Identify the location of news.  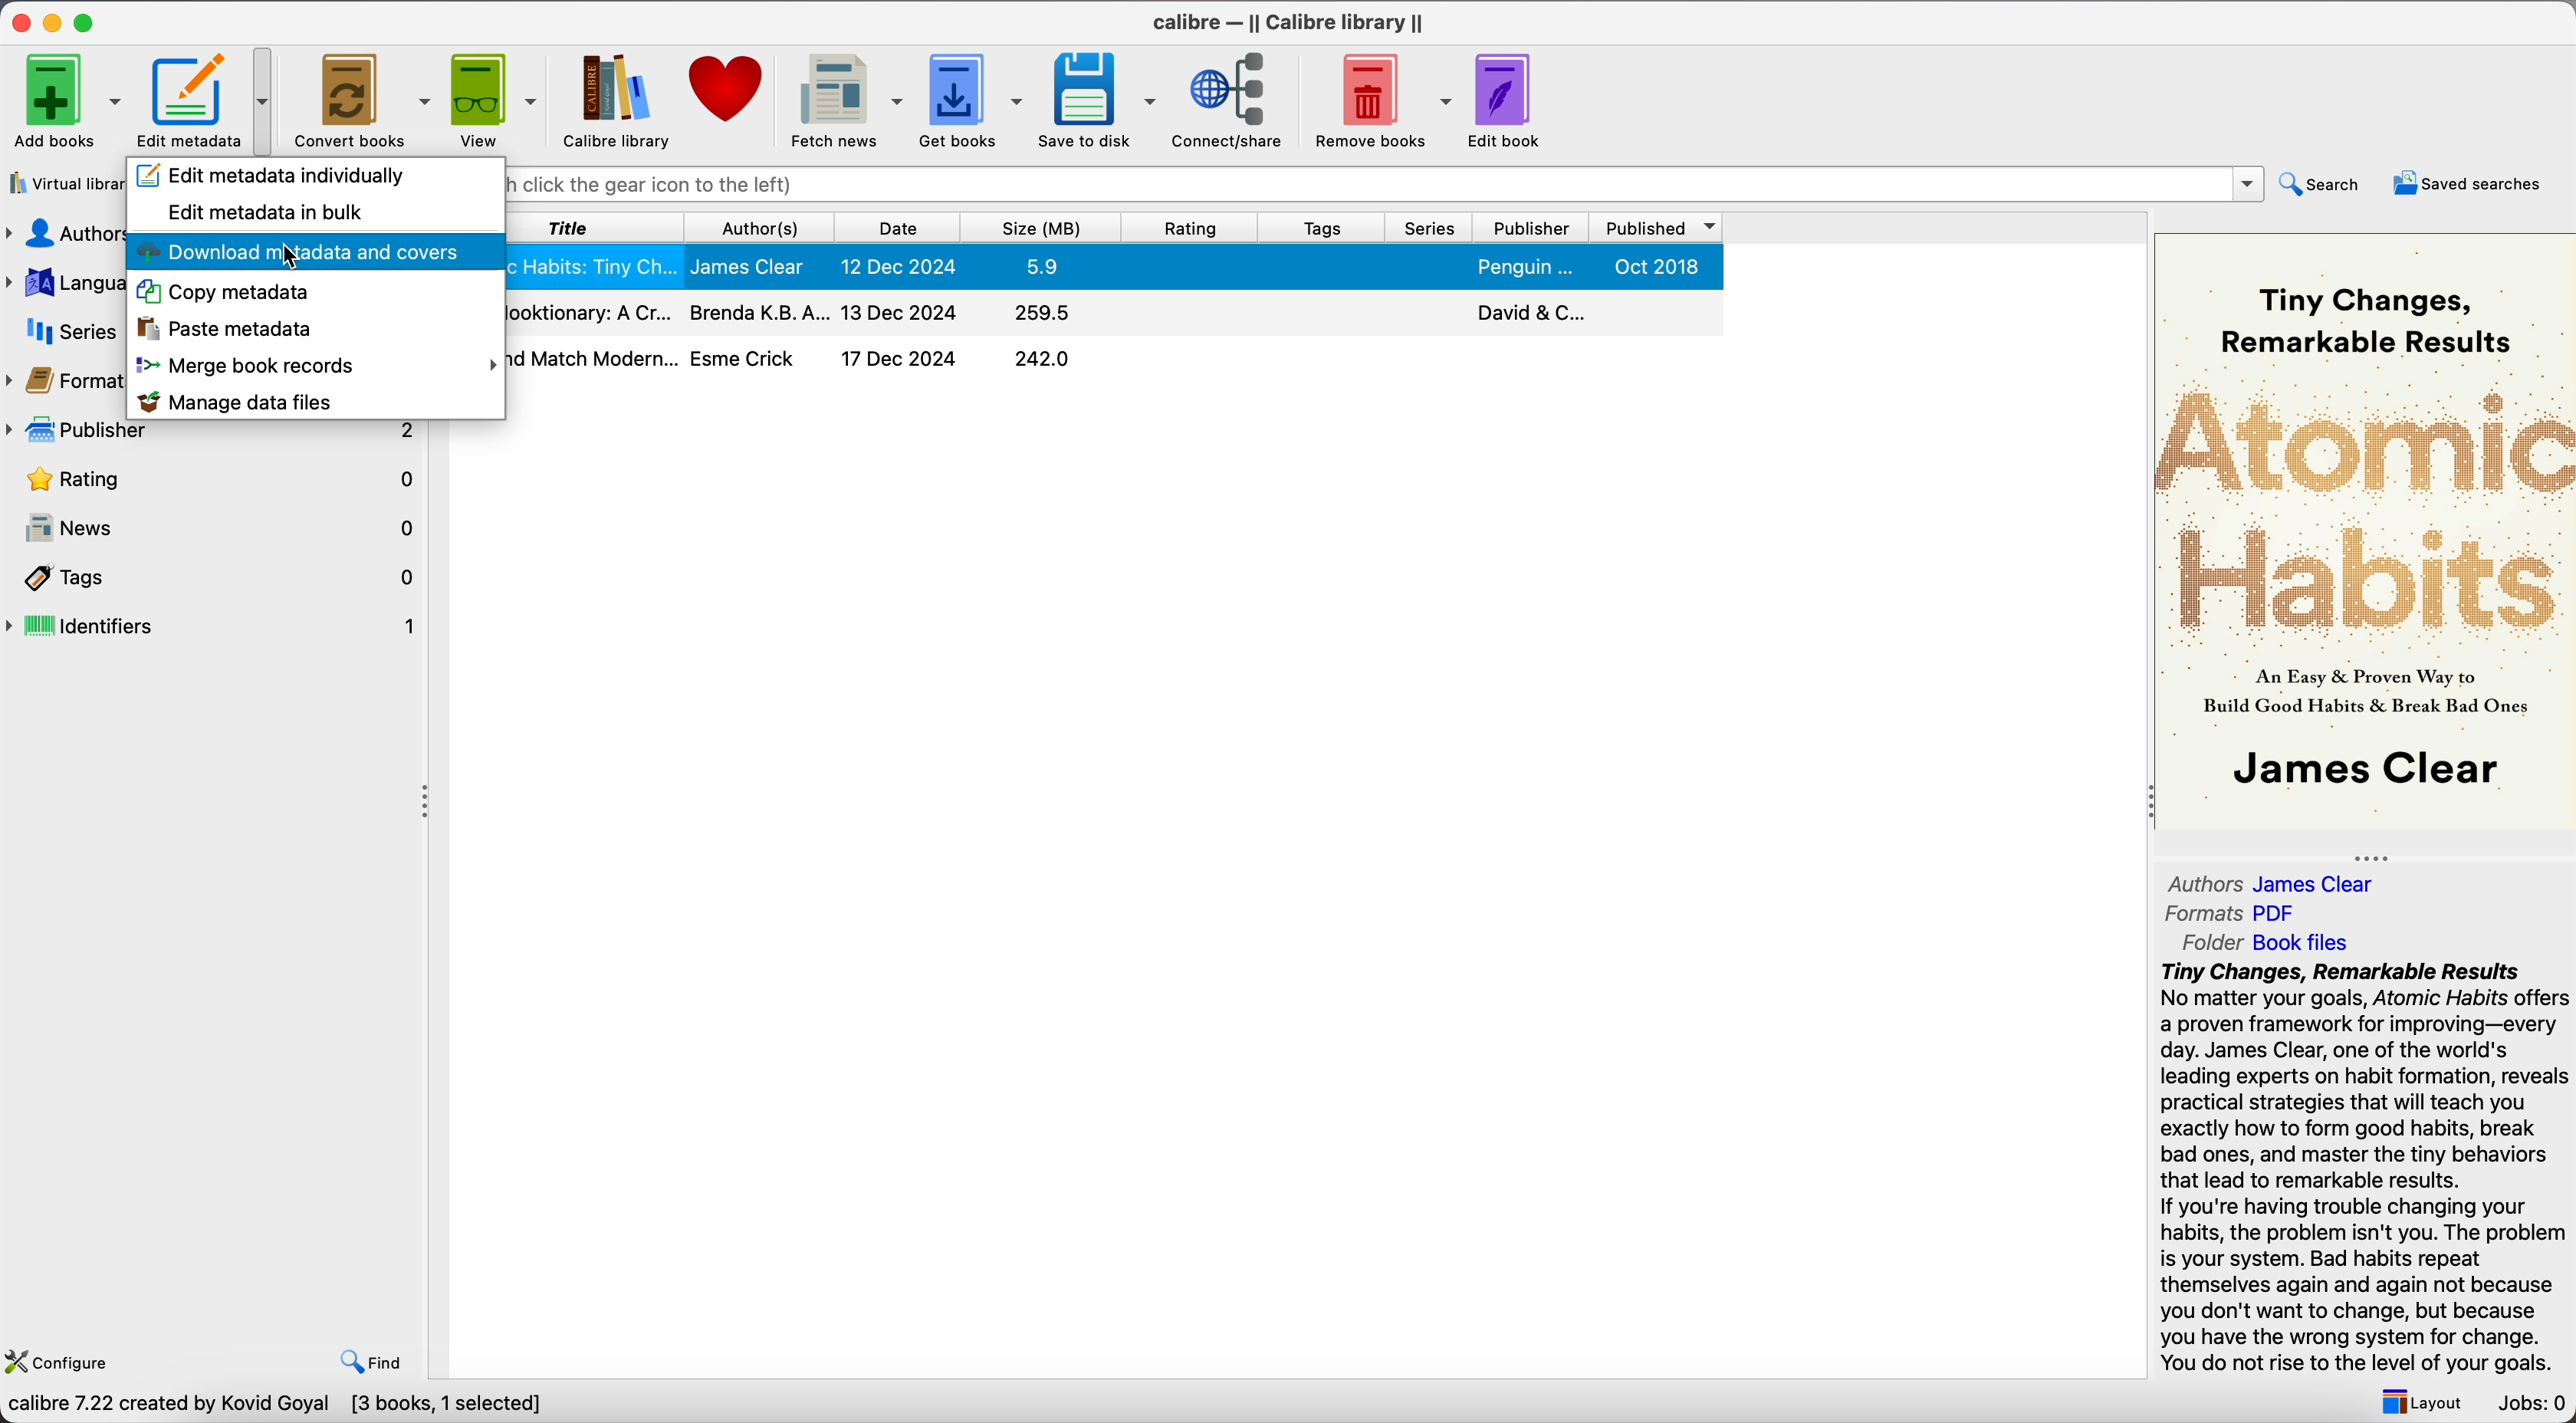
(217, 525).